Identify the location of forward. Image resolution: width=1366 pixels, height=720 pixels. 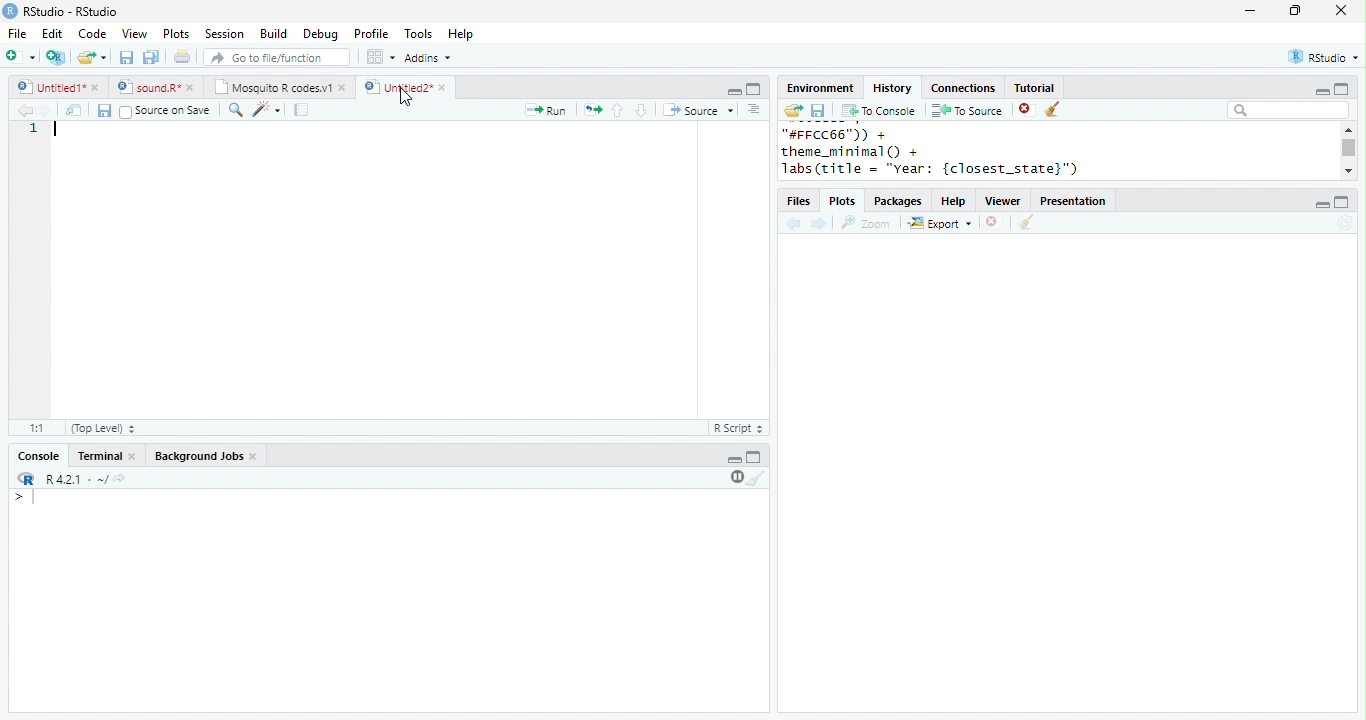
(42, 110).